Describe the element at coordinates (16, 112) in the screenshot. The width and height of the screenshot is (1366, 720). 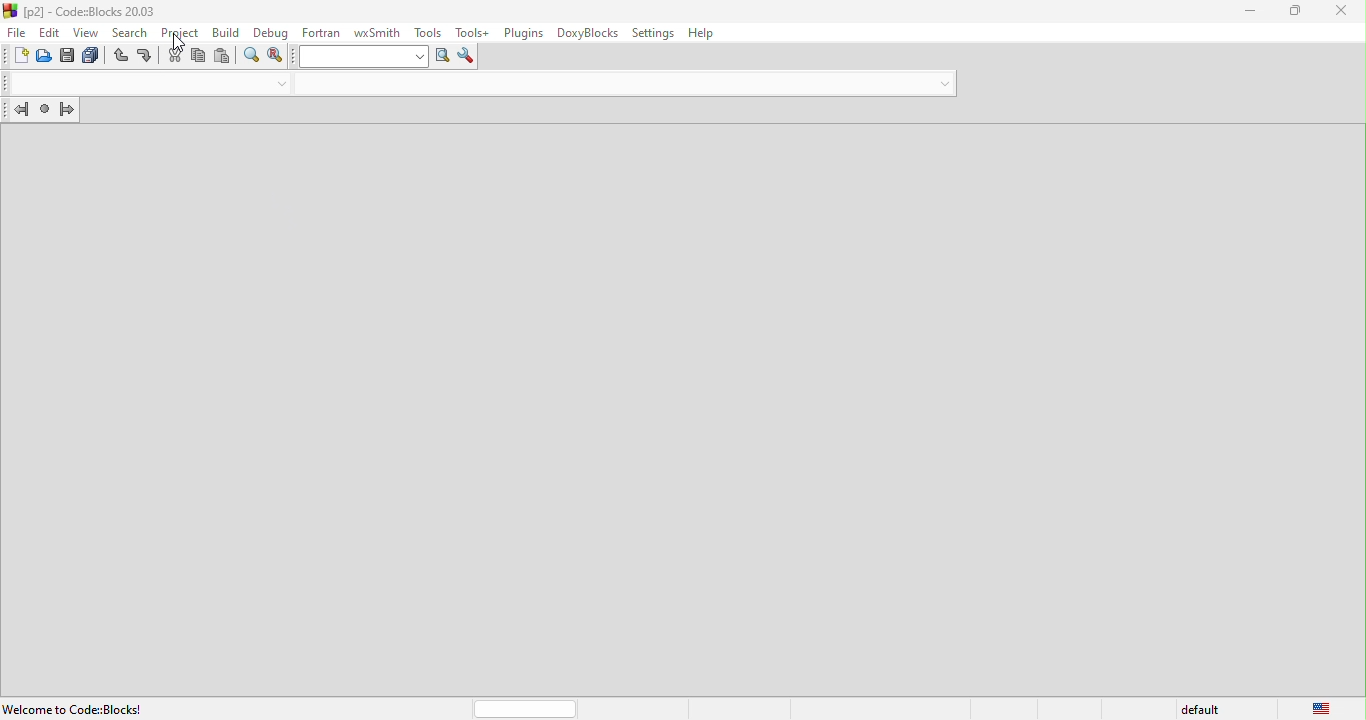
I see `jump back` at that location.